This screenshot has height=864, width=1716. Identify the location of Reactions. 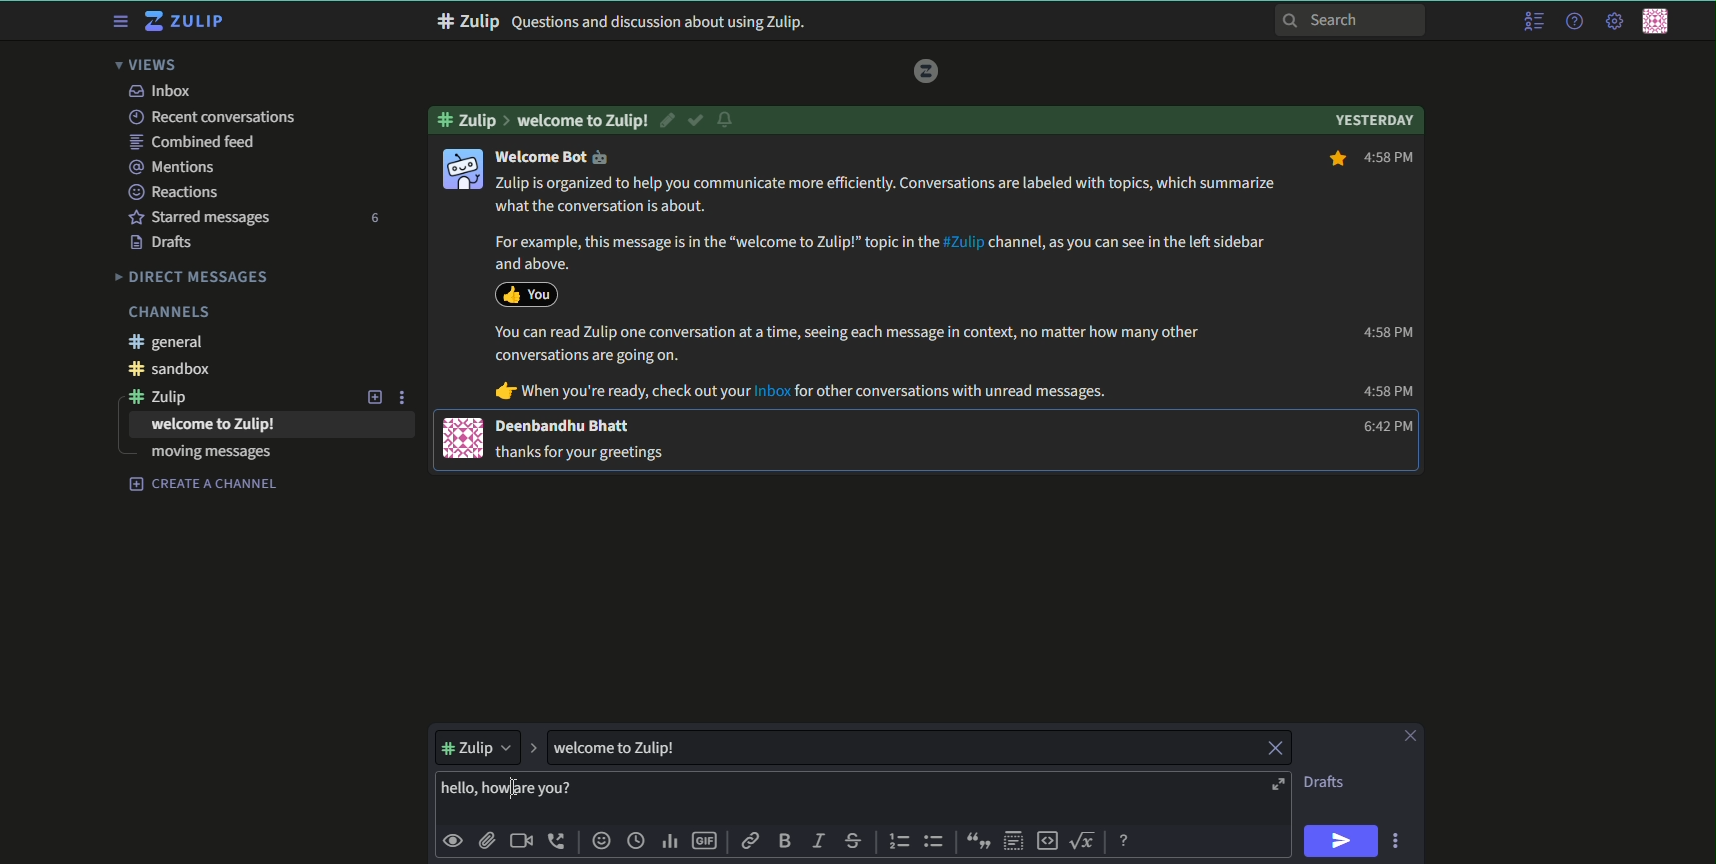
(179, 191).